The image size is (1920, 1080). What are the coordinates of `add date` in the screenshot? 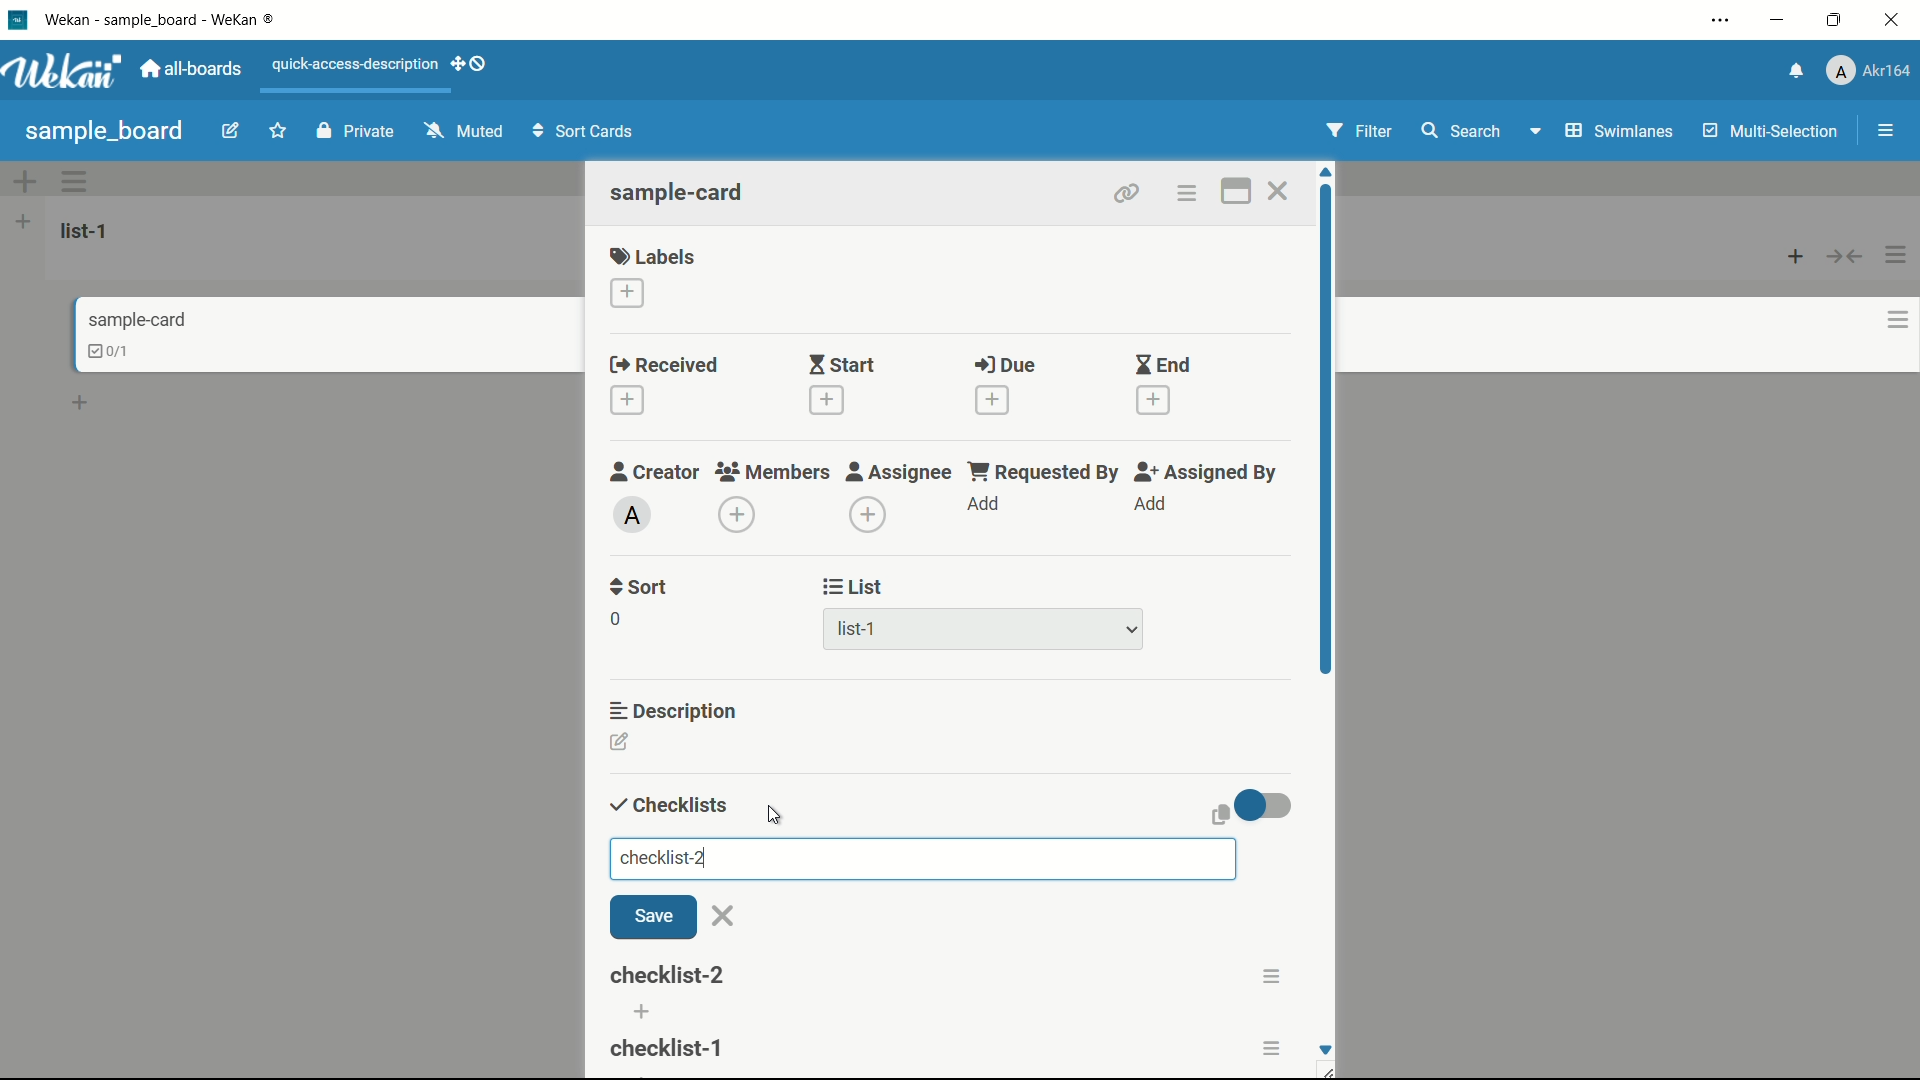 It's located at (1154, 401).